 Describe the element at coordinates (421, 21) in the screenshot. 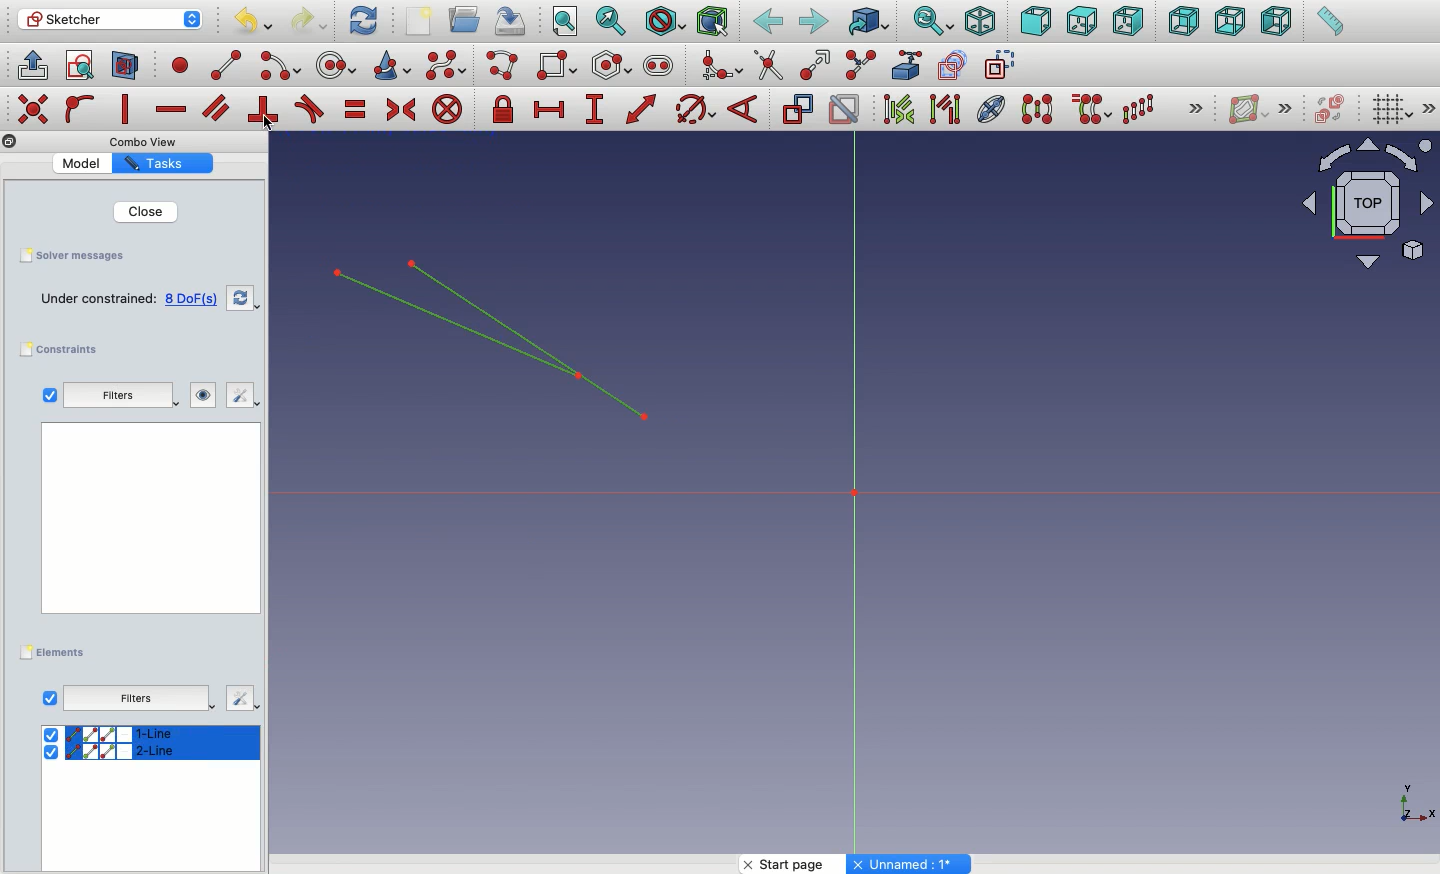

I see `New` at that location.